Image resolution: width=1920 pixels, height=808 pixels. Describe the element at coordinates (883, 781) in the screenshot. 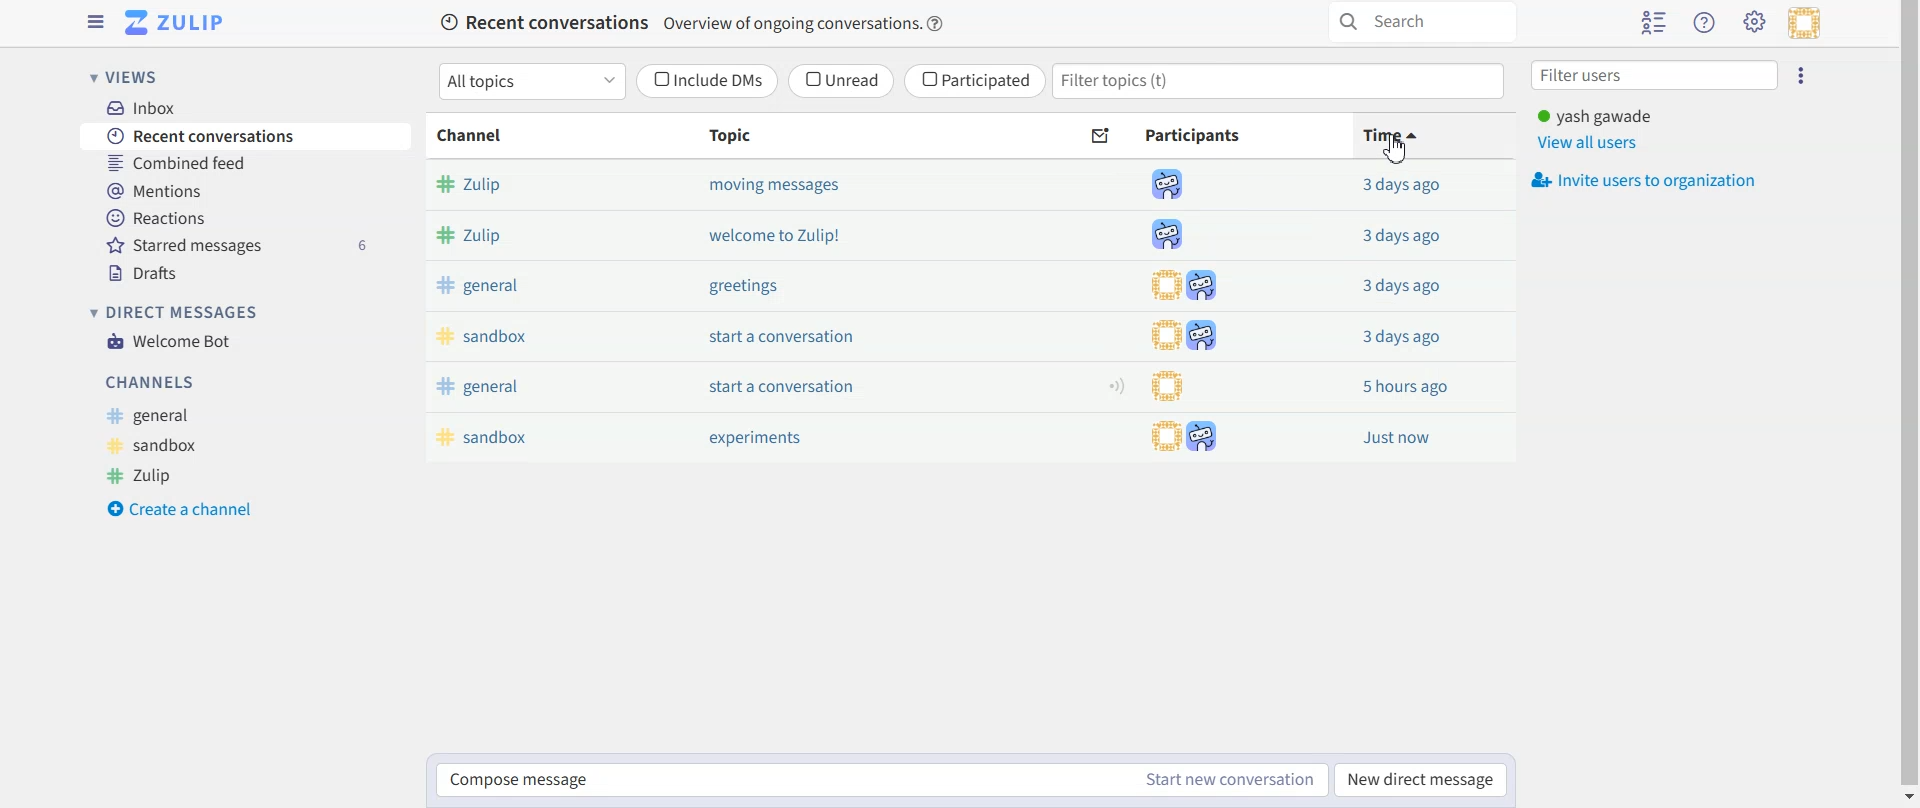

I see `Compose message Start new conversation` at that location.